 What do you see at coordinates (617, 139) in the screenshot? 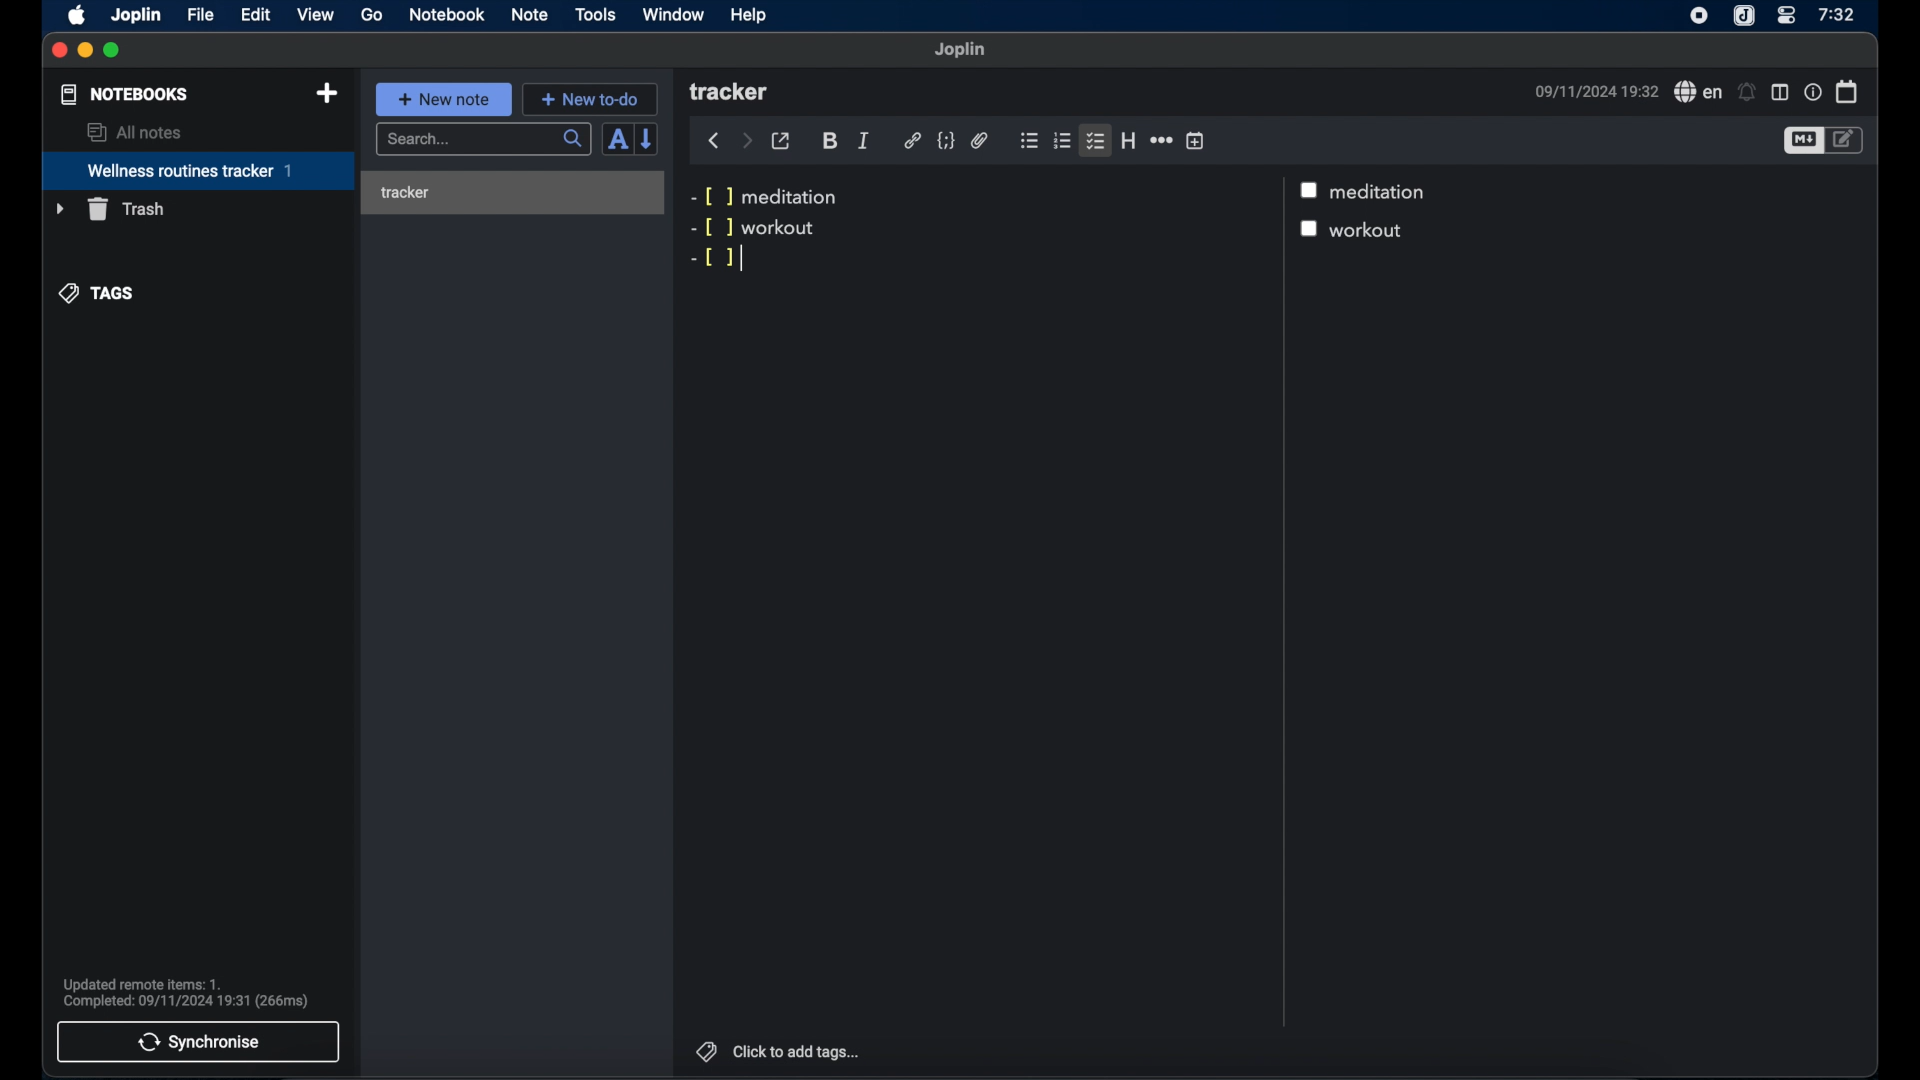
I see `toggle sort order field` at bounding box center [617, 139].